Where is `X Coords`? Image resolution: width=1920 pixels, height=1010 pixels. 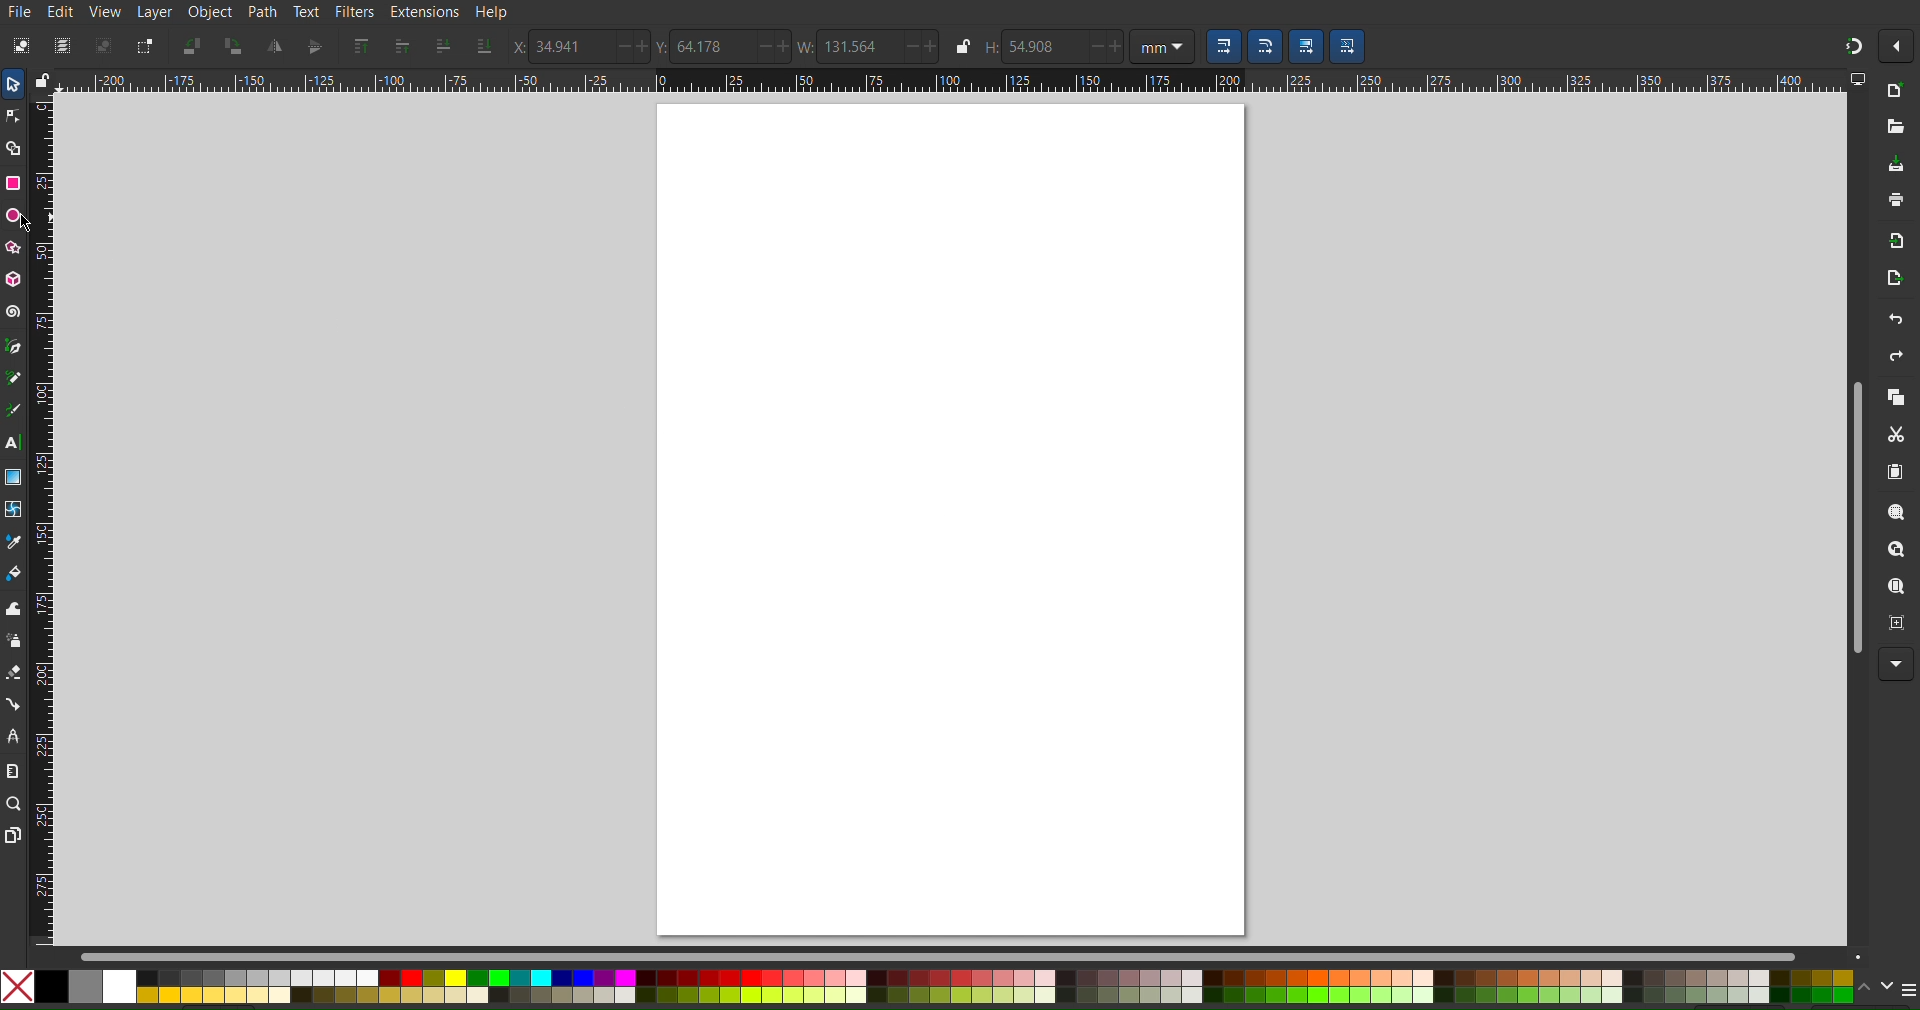
X Coords is located at coordinates (515, 47).